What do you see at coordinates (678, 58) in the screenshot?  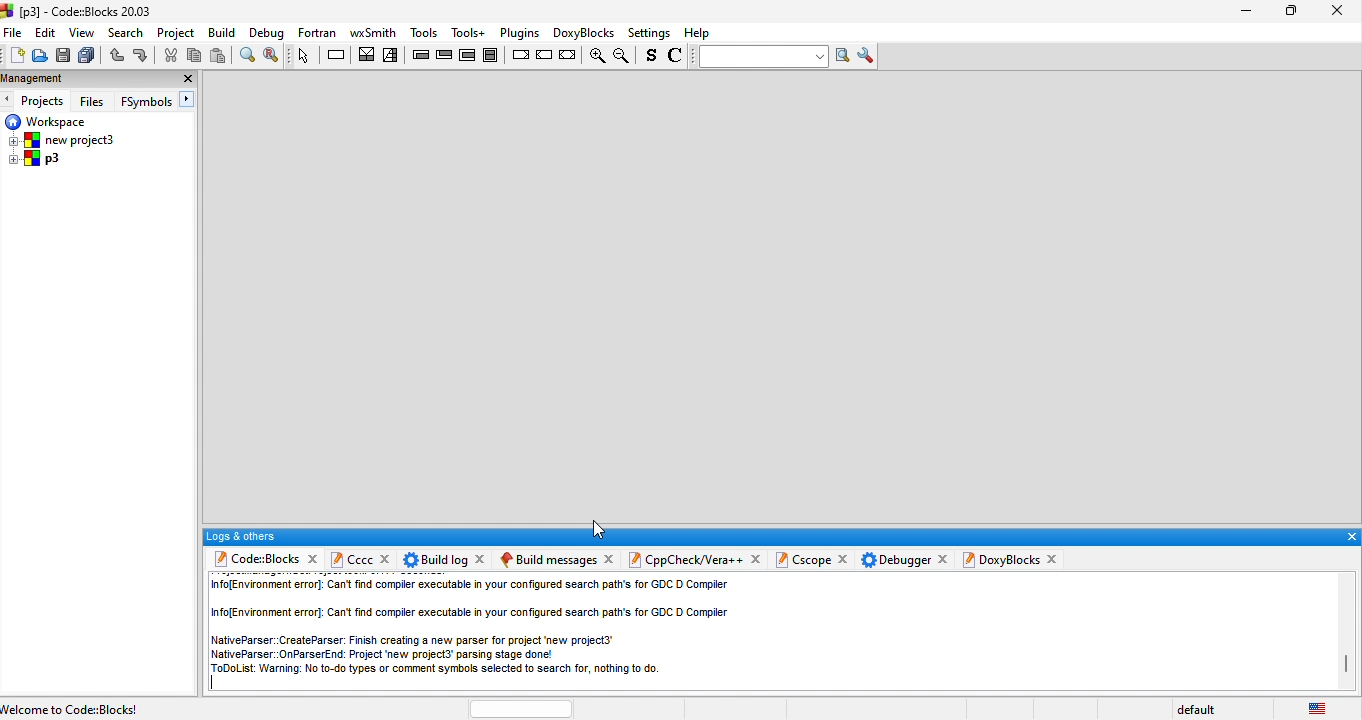 I see `toggle comments` at bounding box center [678, 58].